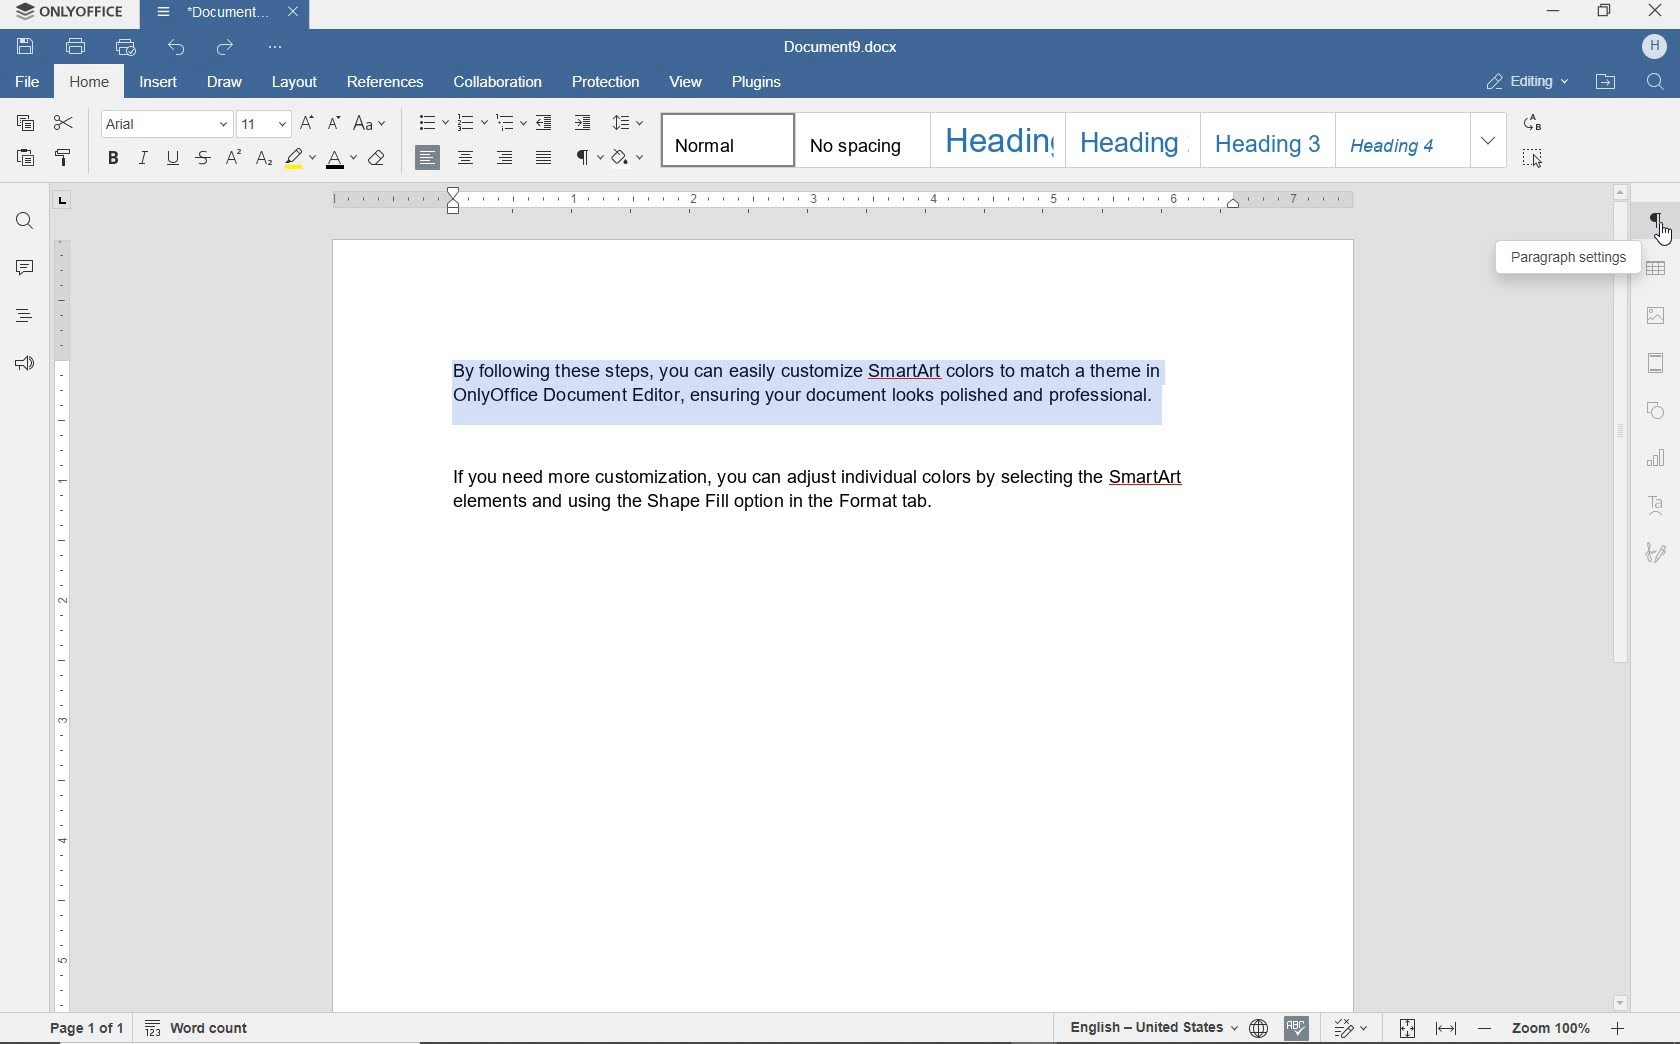  I want to click on shading, so click(628, 158).